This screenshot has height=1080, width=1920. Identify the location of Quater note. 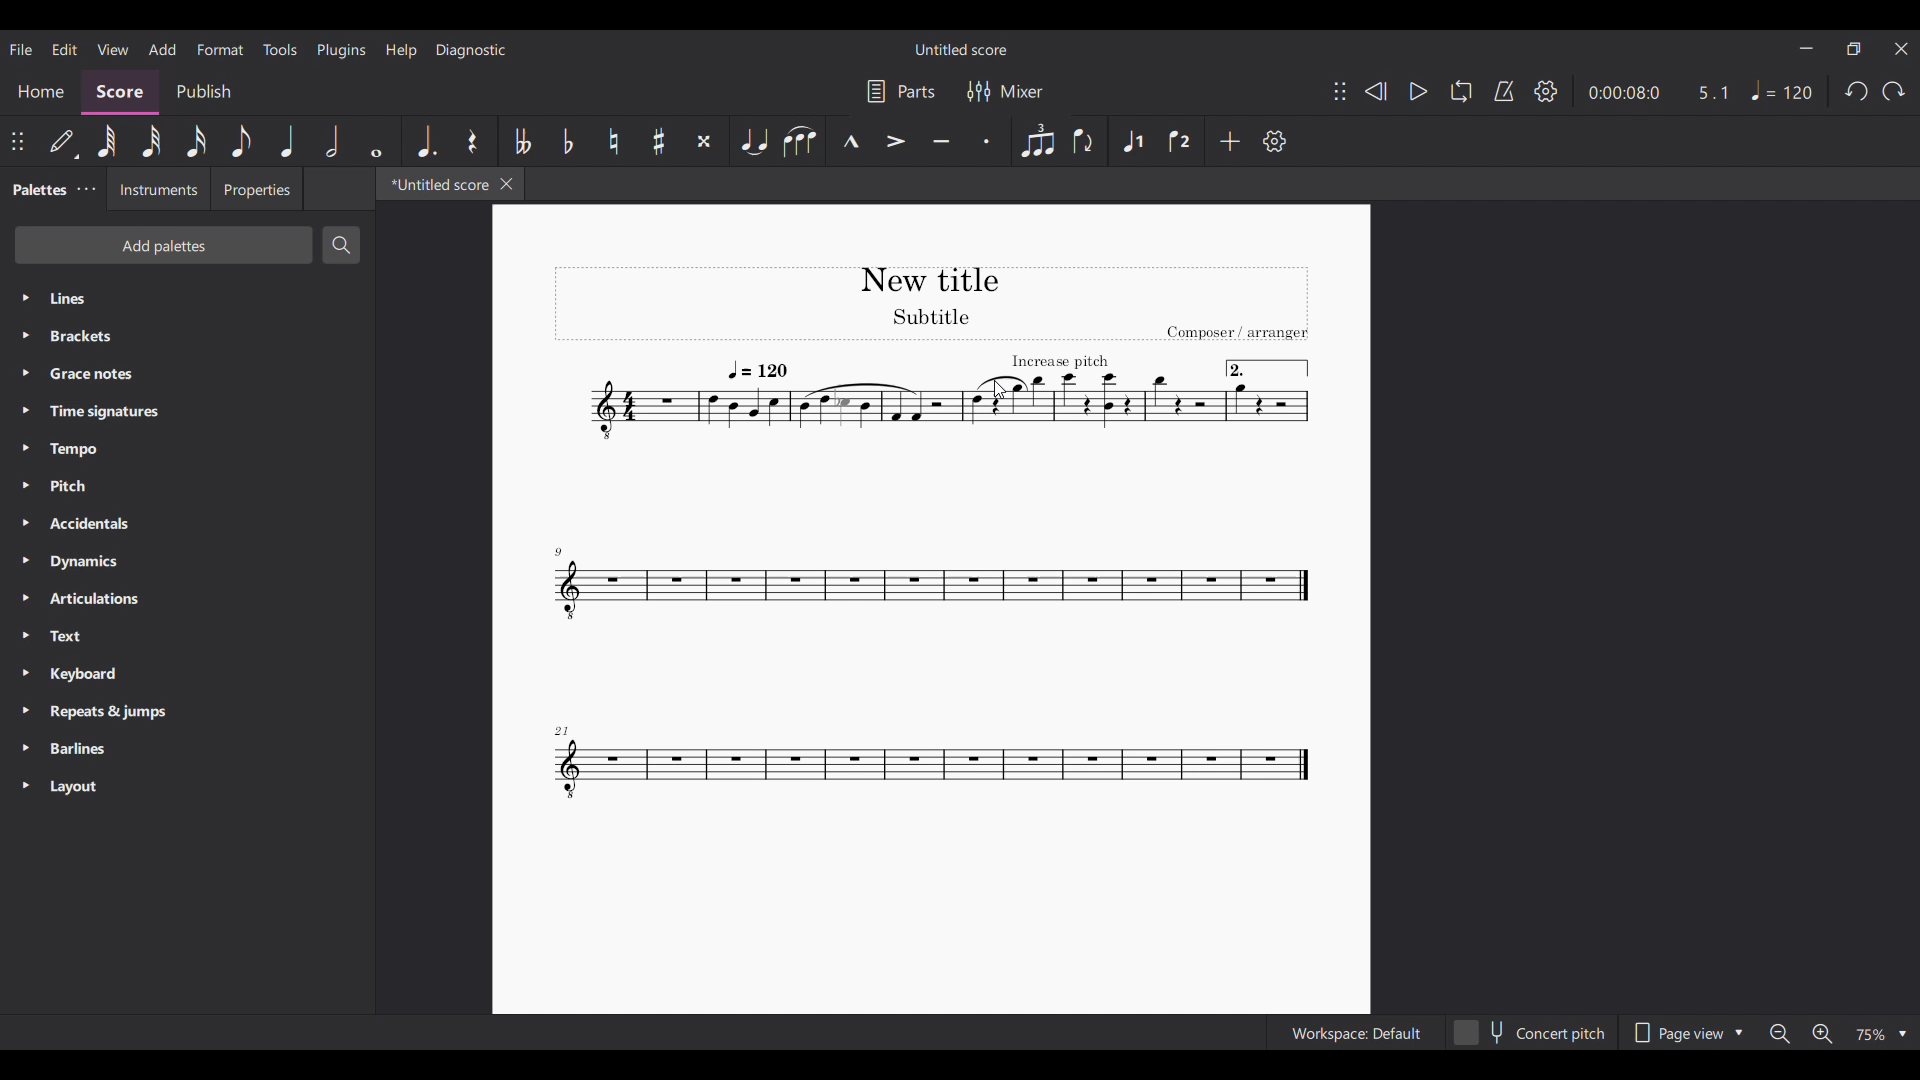
(288, 141).